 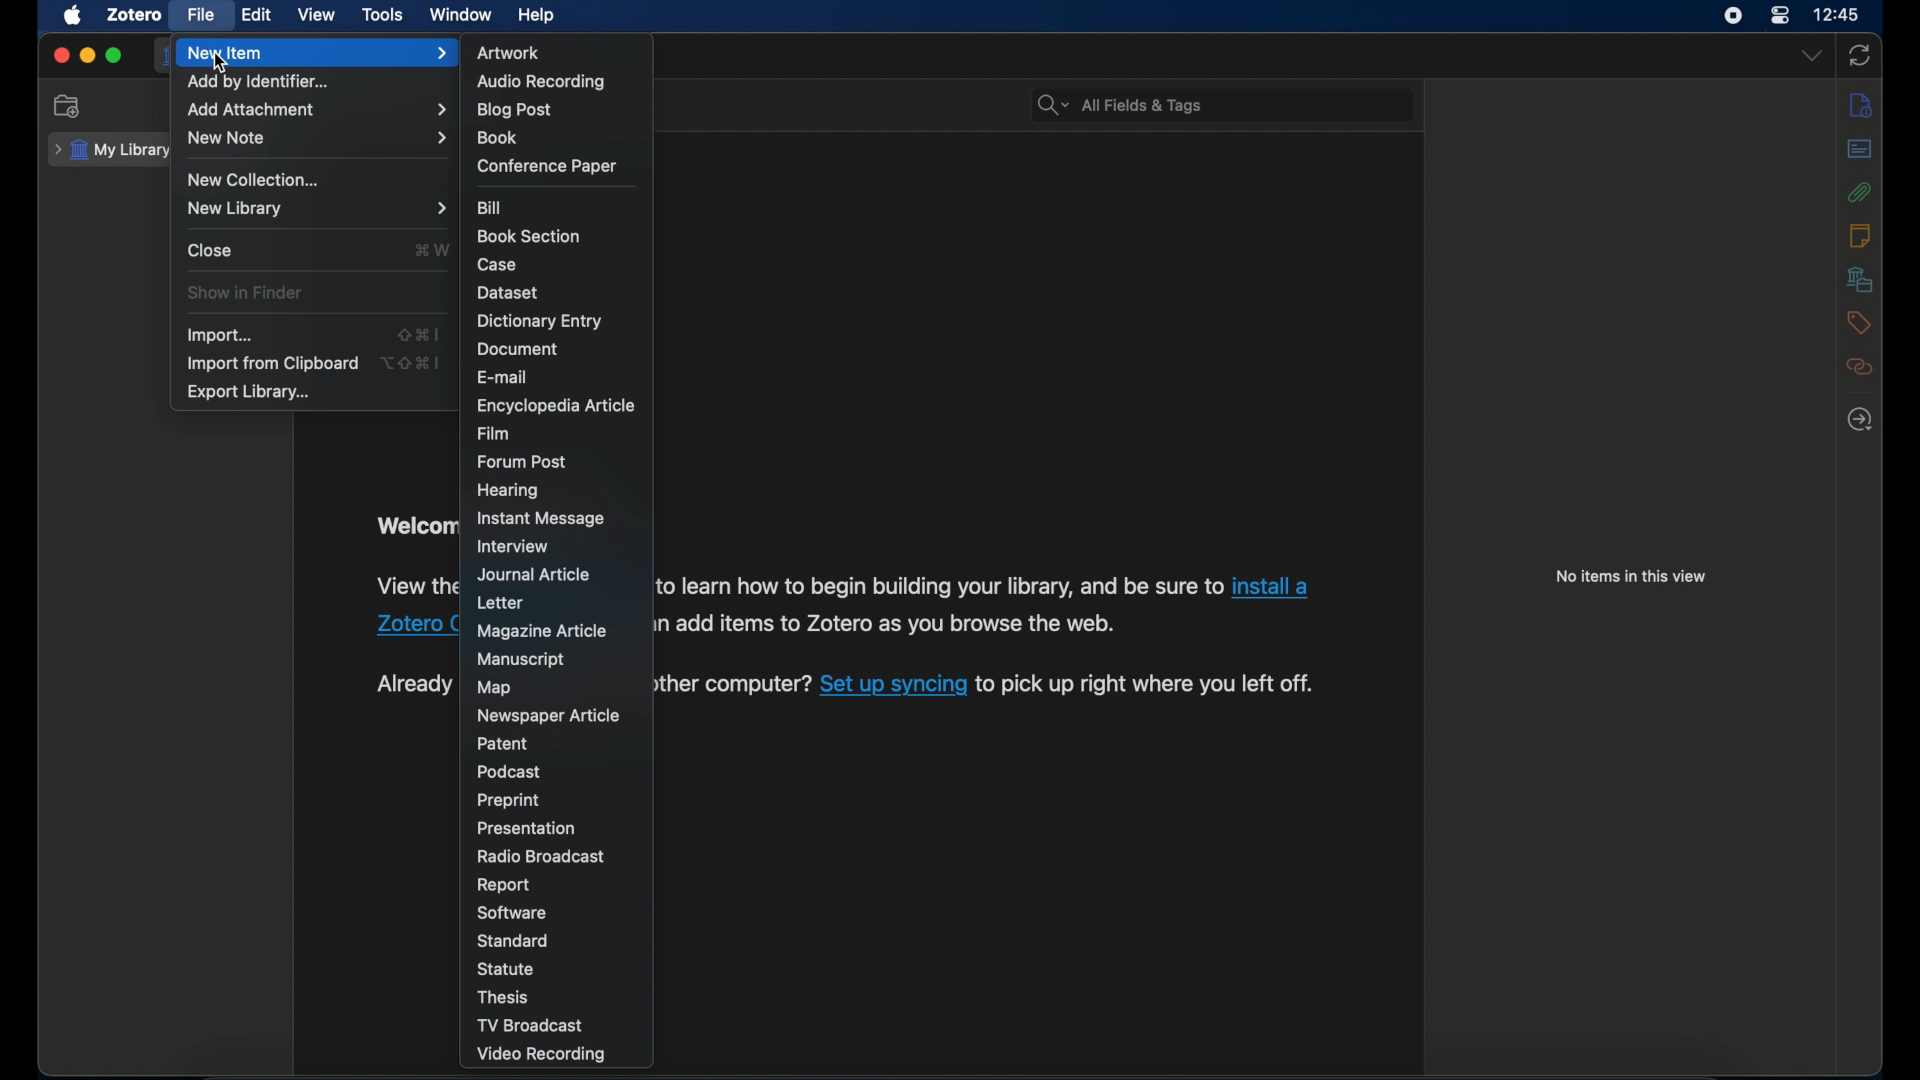 What do you see at coordinates (113, 151) in the screenshot?
I see `my library` at bounding box center [113, 151].